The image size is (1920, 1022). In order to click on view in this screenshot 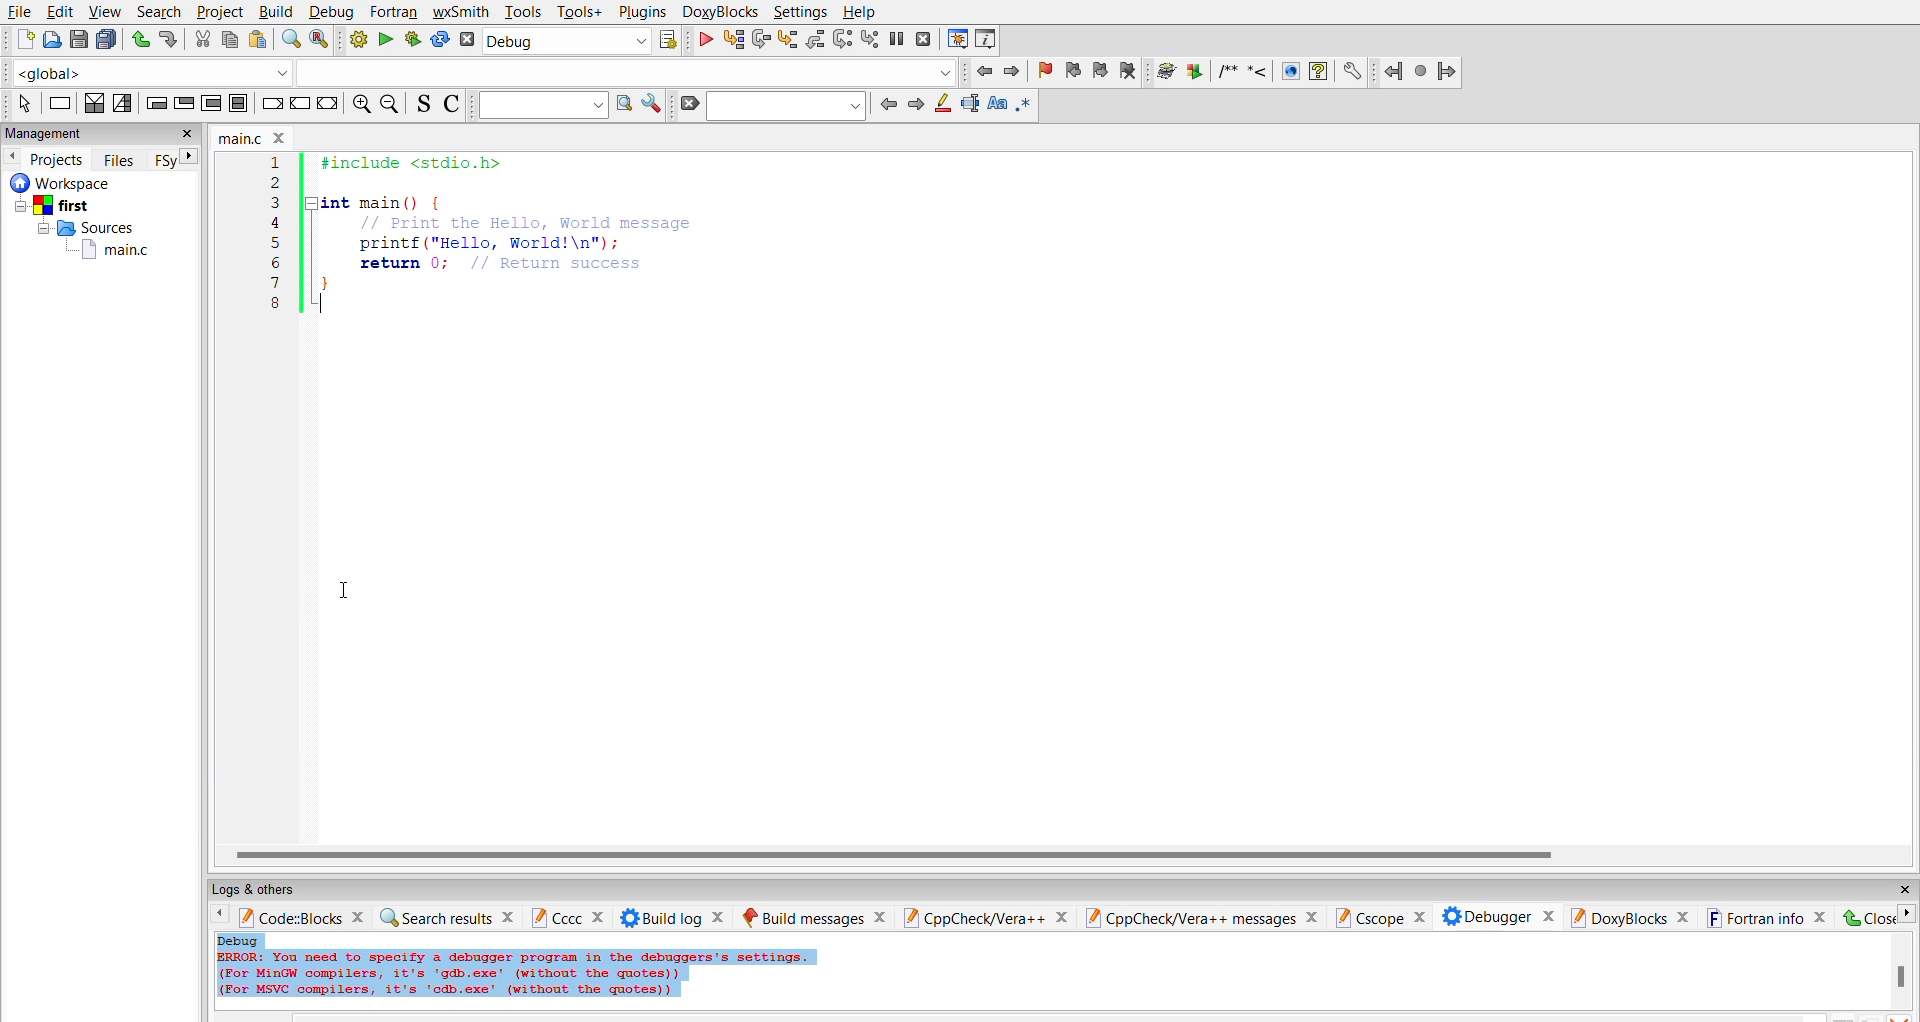, I will do `click(103, 12)`.